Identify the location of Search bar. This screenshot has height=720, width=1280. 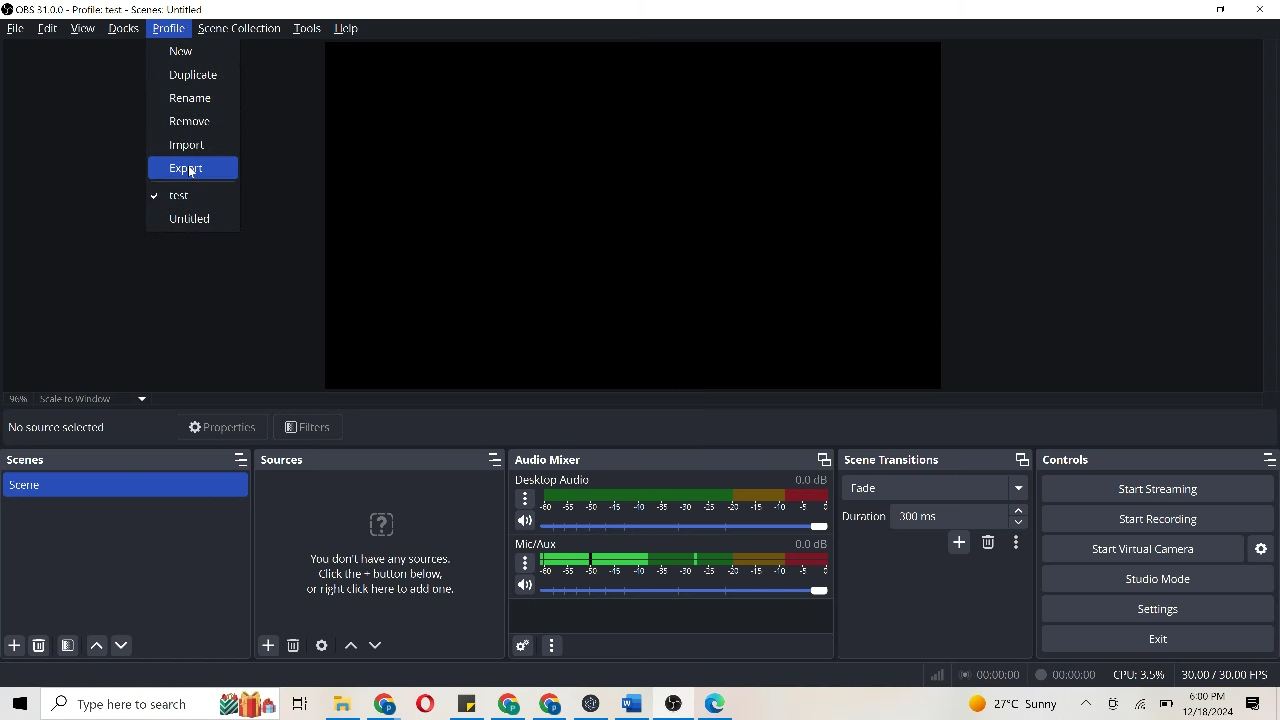
(126, 703).